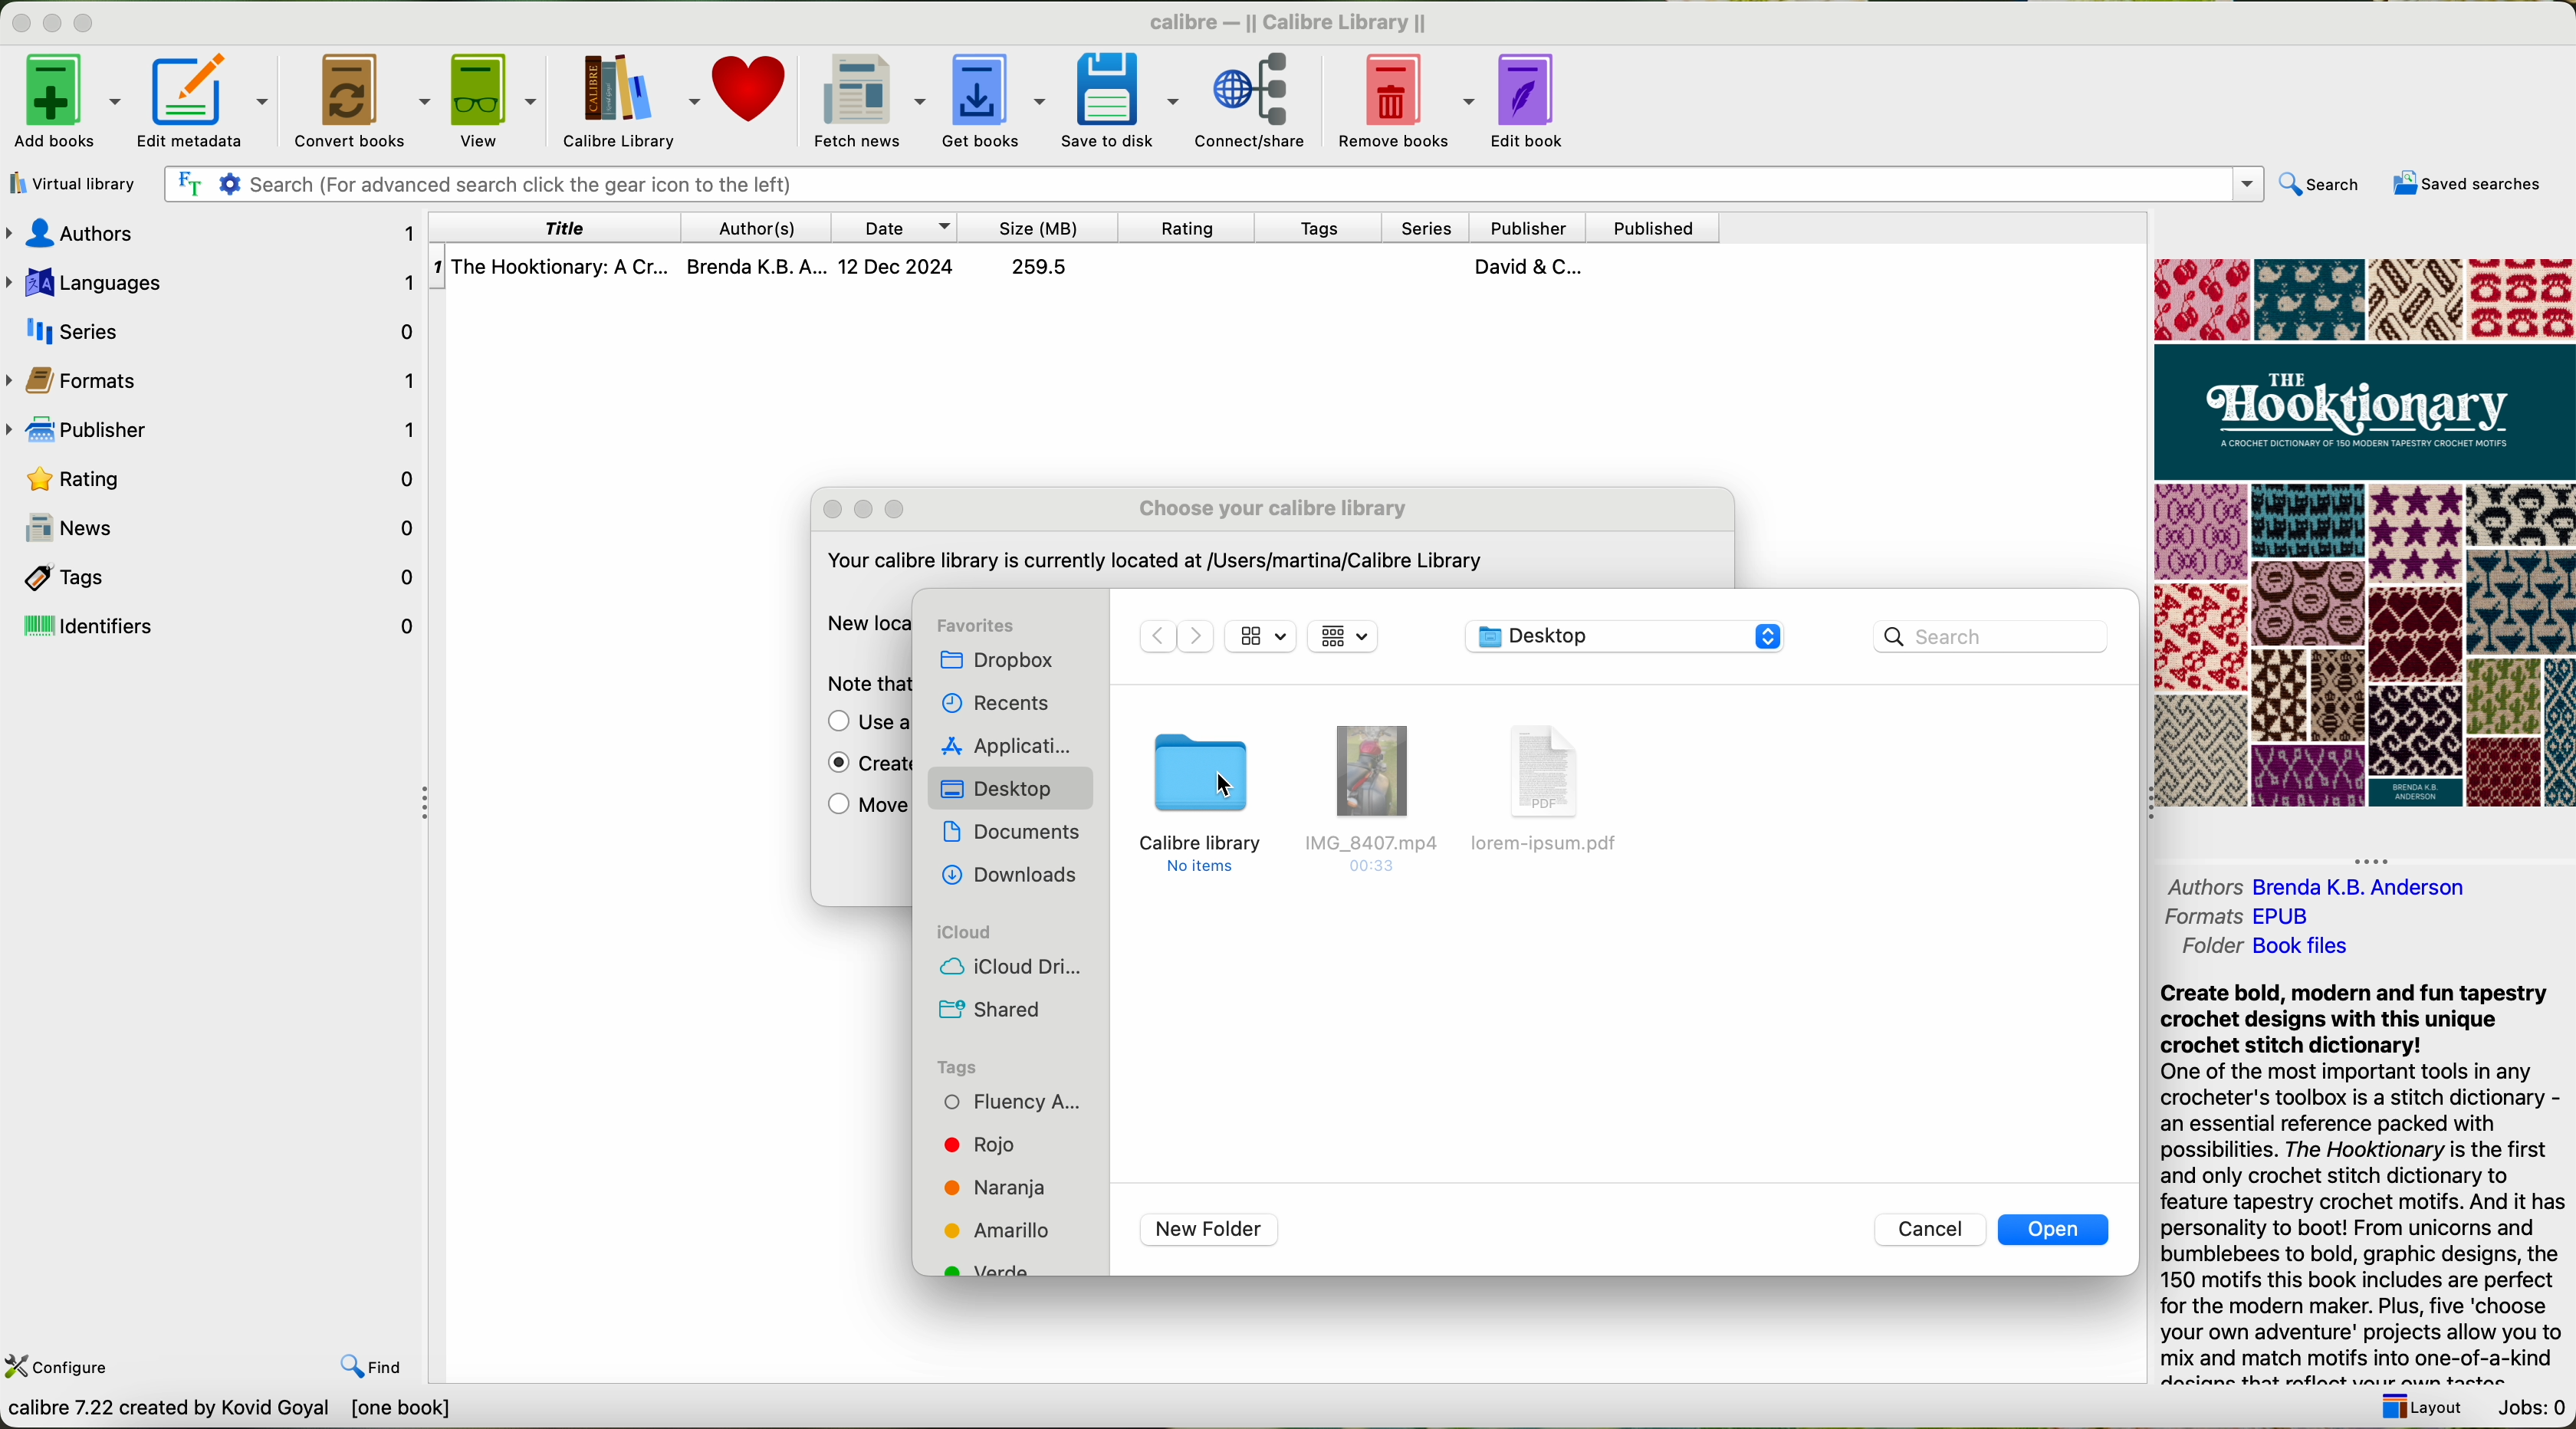 This screenshot has height=1429, width=2576. I want to click on tag, so click(1011, 1105).